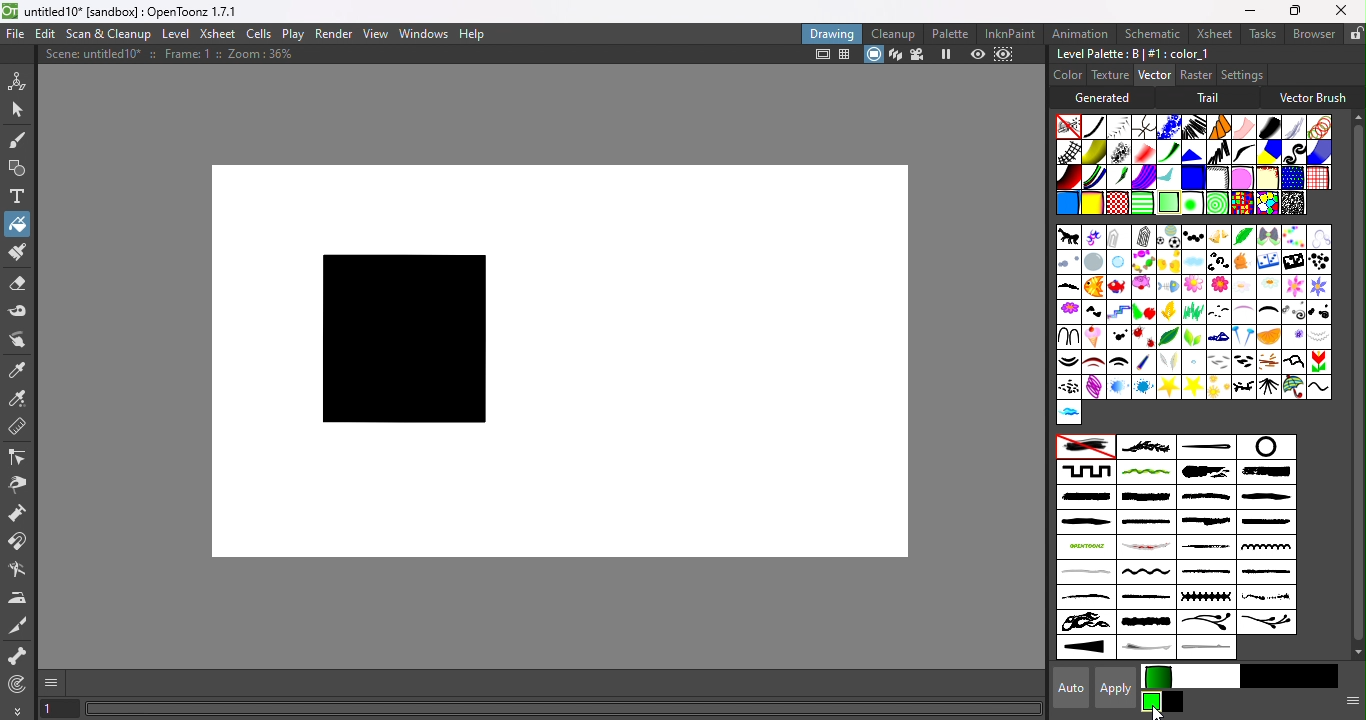 The height and width of the screenshot is (720, 1366). Describe the element at coordinates (846, 56) in the screenshot. I see `field guide` at that location.